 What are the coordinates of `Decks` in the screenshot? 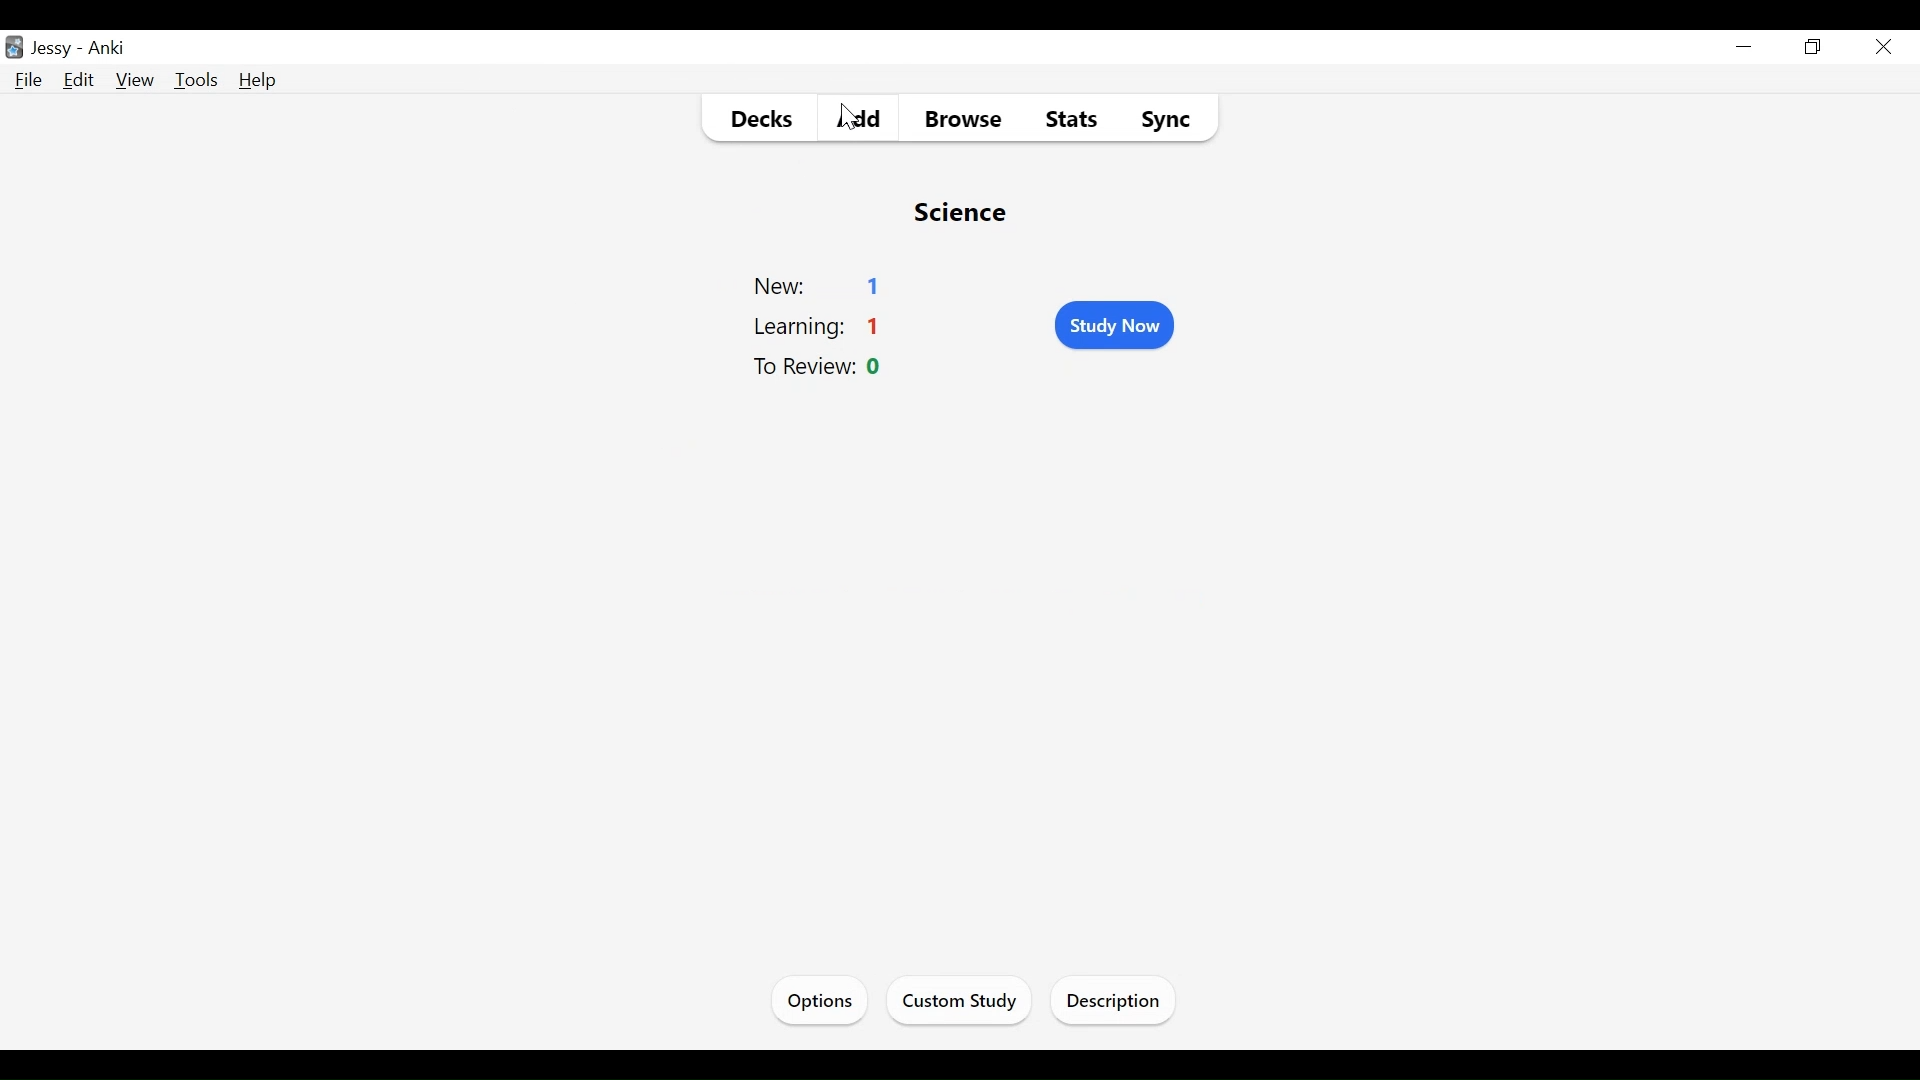 It's located at (764, 120).